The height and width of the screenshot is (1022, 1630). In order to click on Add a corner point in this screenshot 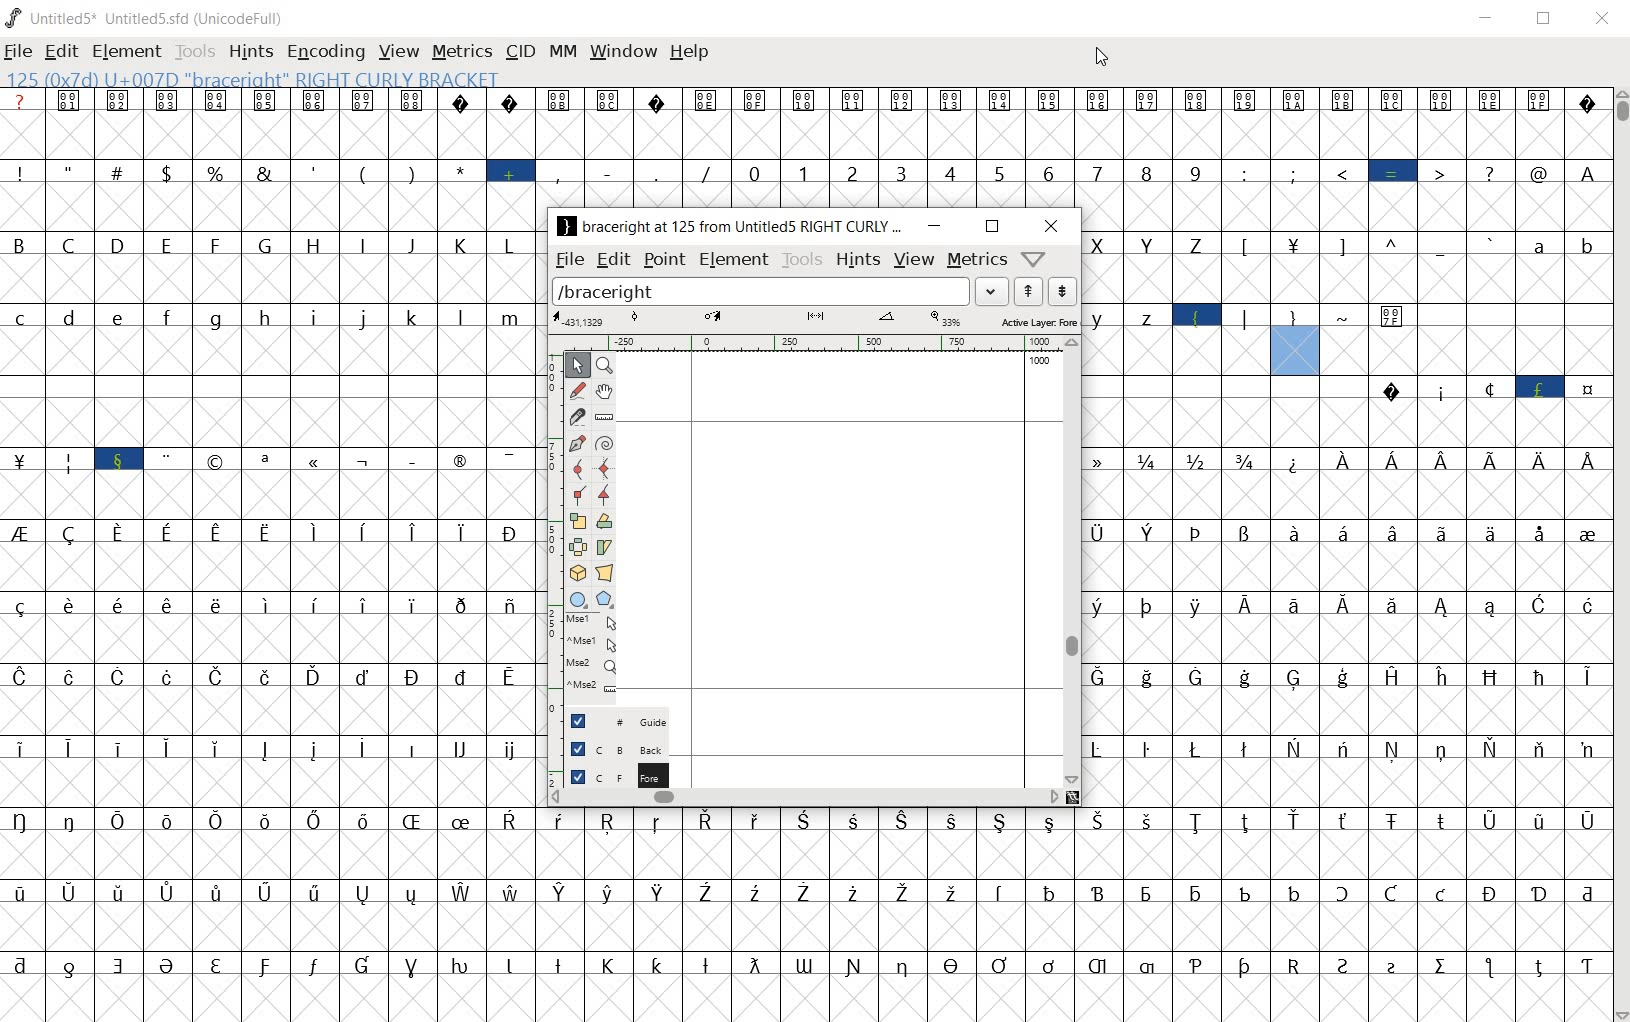, I will do `click(578, 494)`.